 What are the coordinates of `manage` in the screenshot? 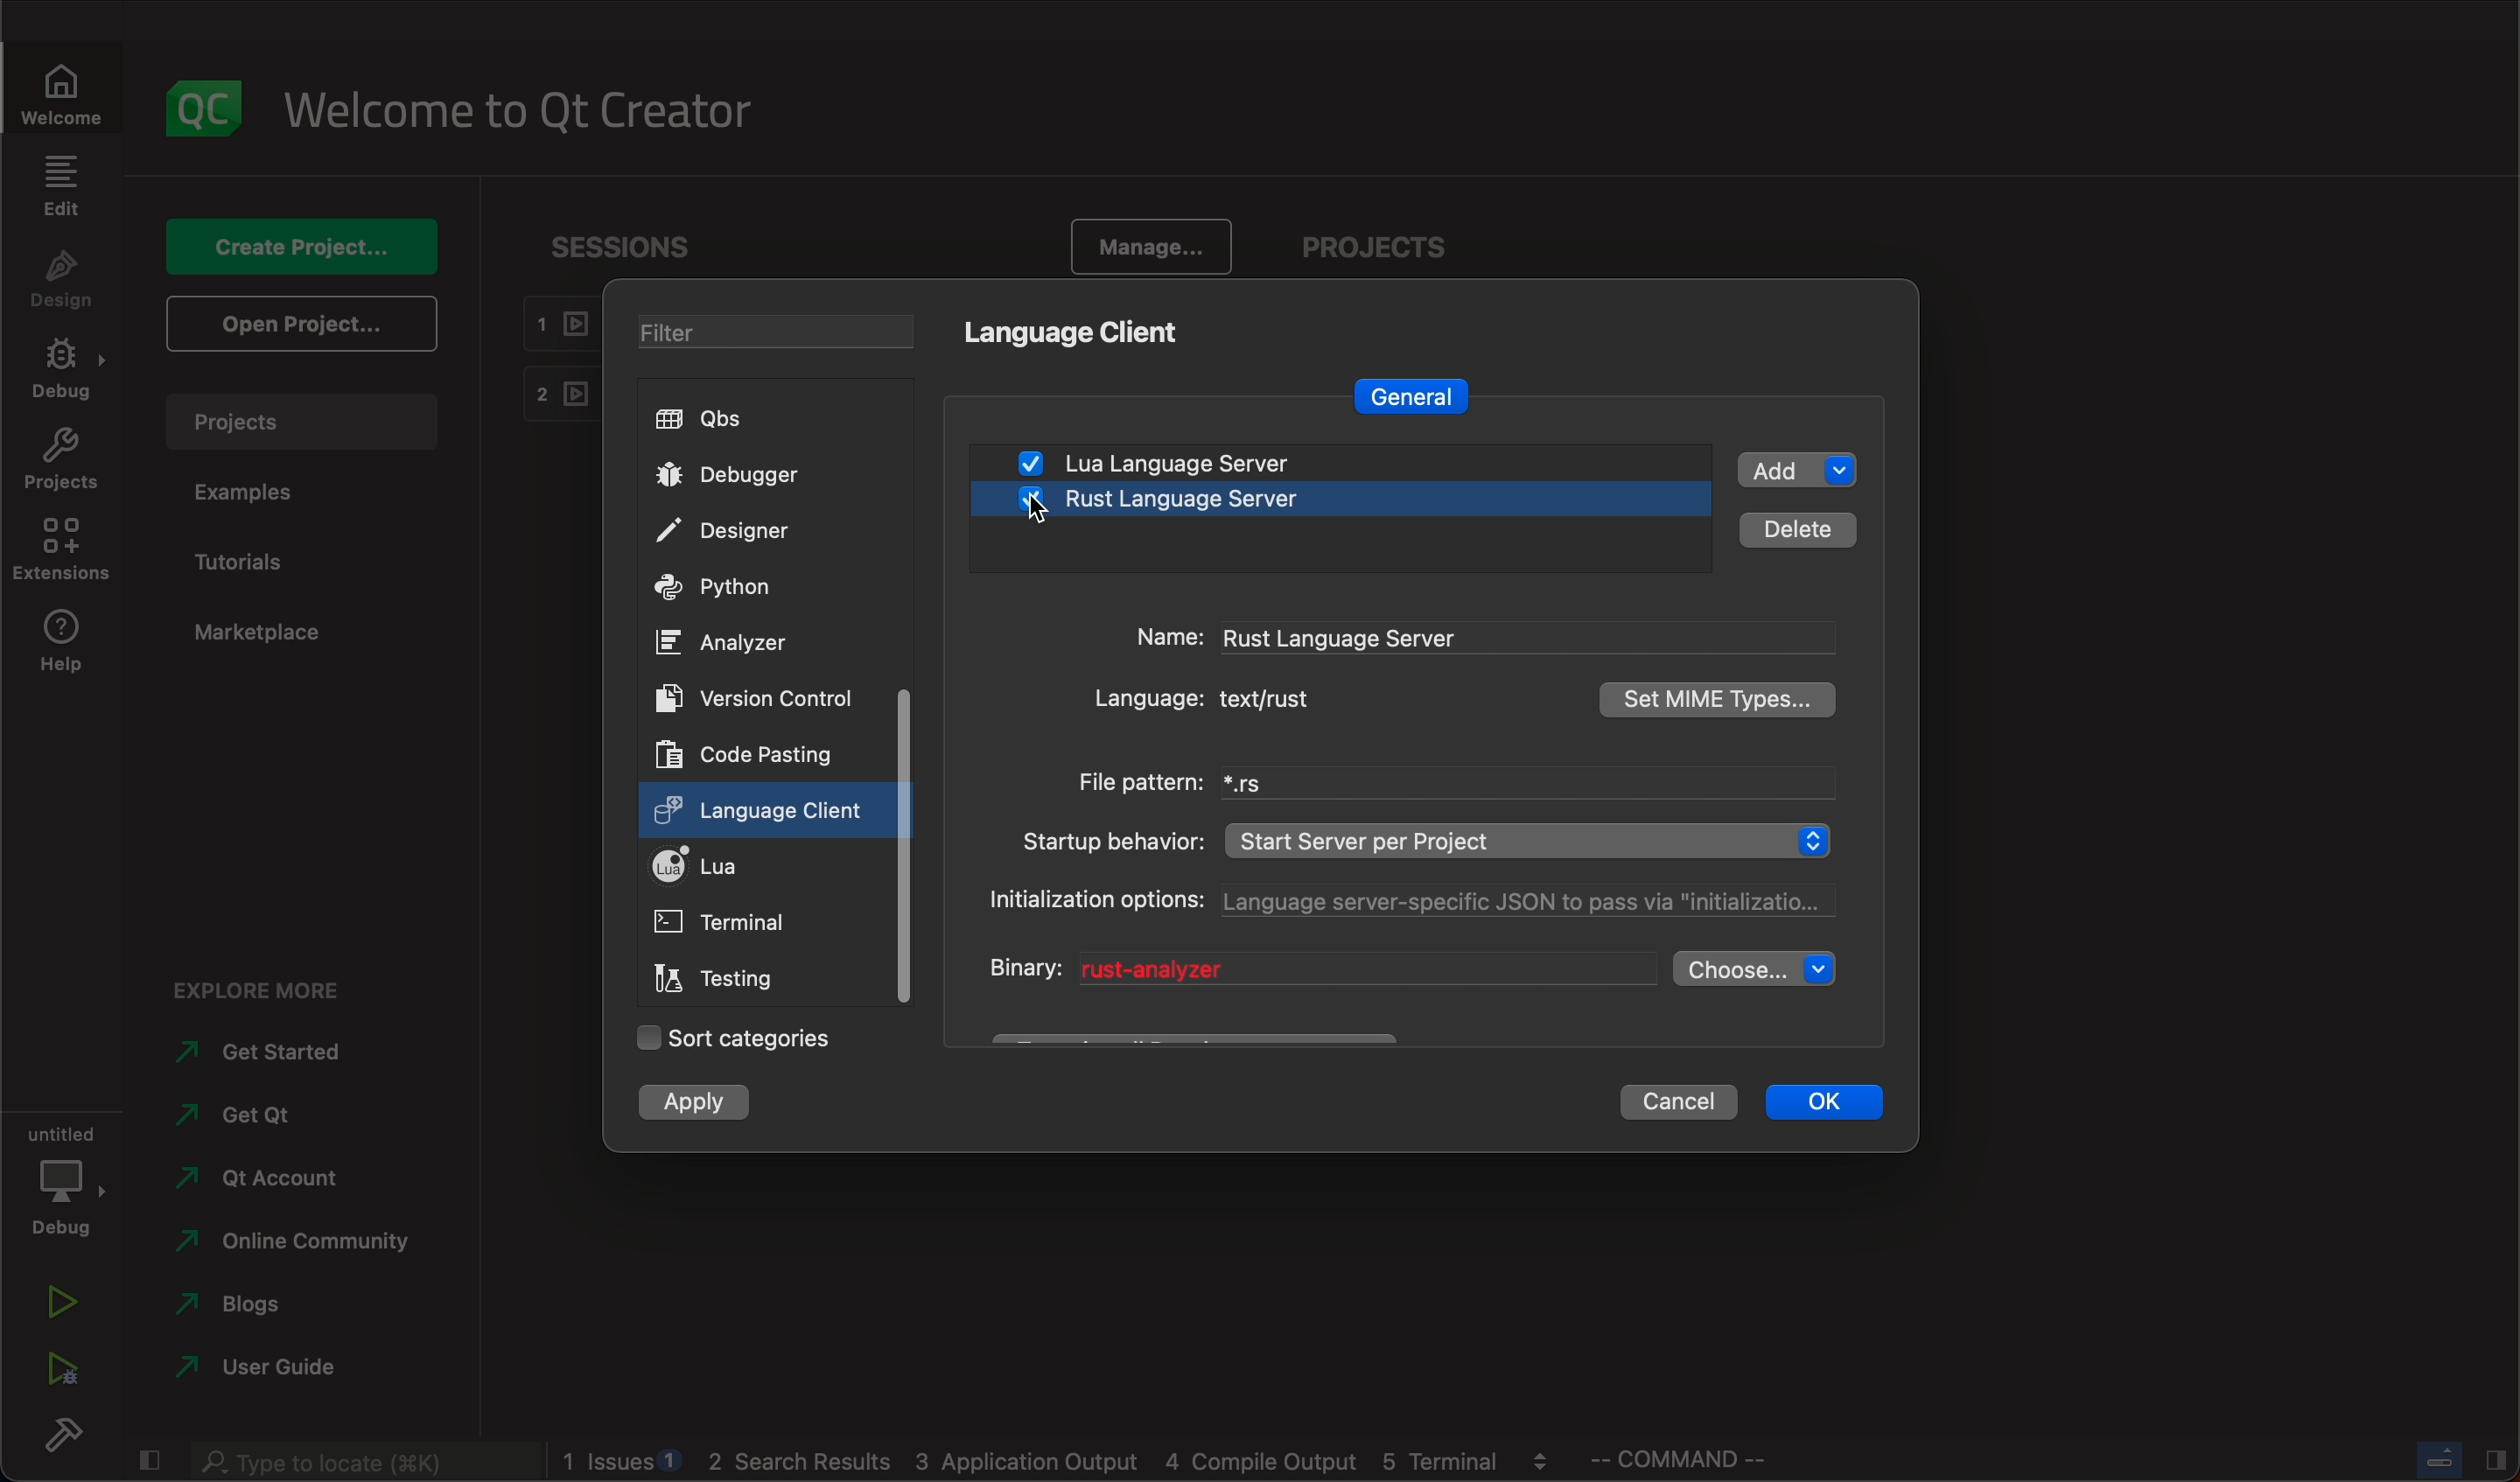 It's located at (1150, 247).